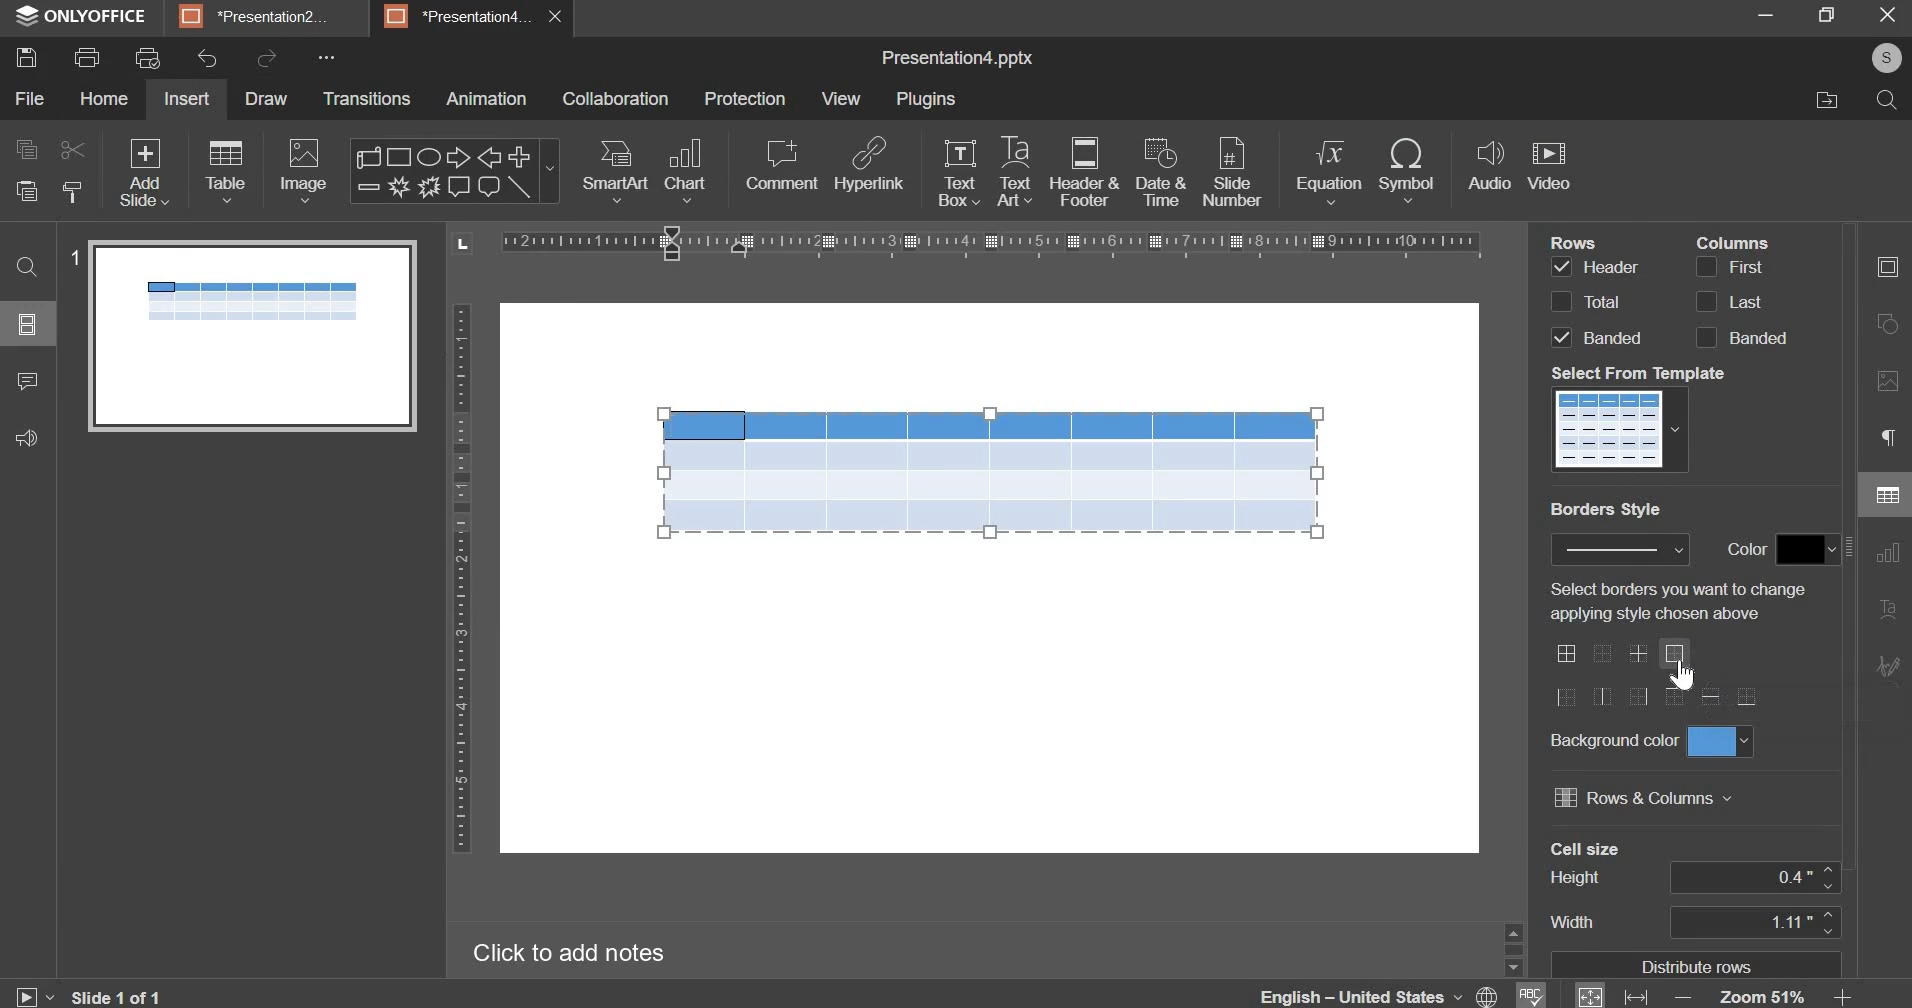  Describe the element at coordinates (1014, 170) in the screenshot. I see `text art` at that location.